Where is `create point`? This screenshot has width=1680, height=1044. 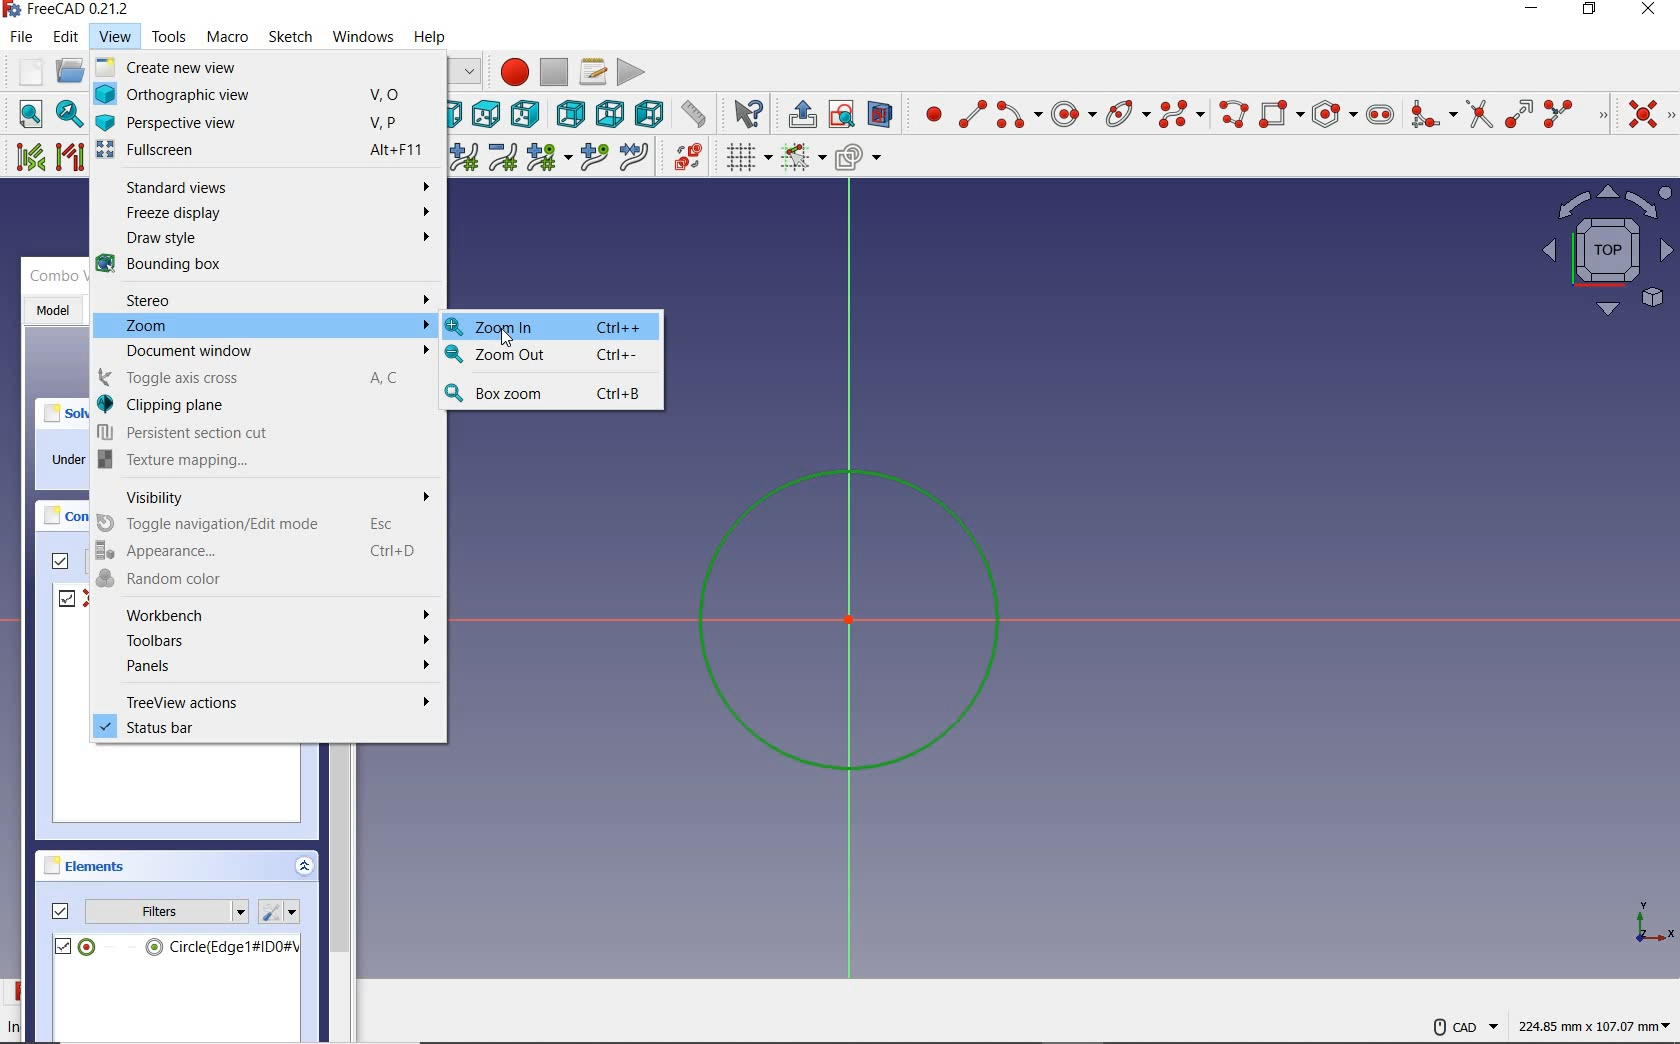
create point is located at coordinates (927, 113).